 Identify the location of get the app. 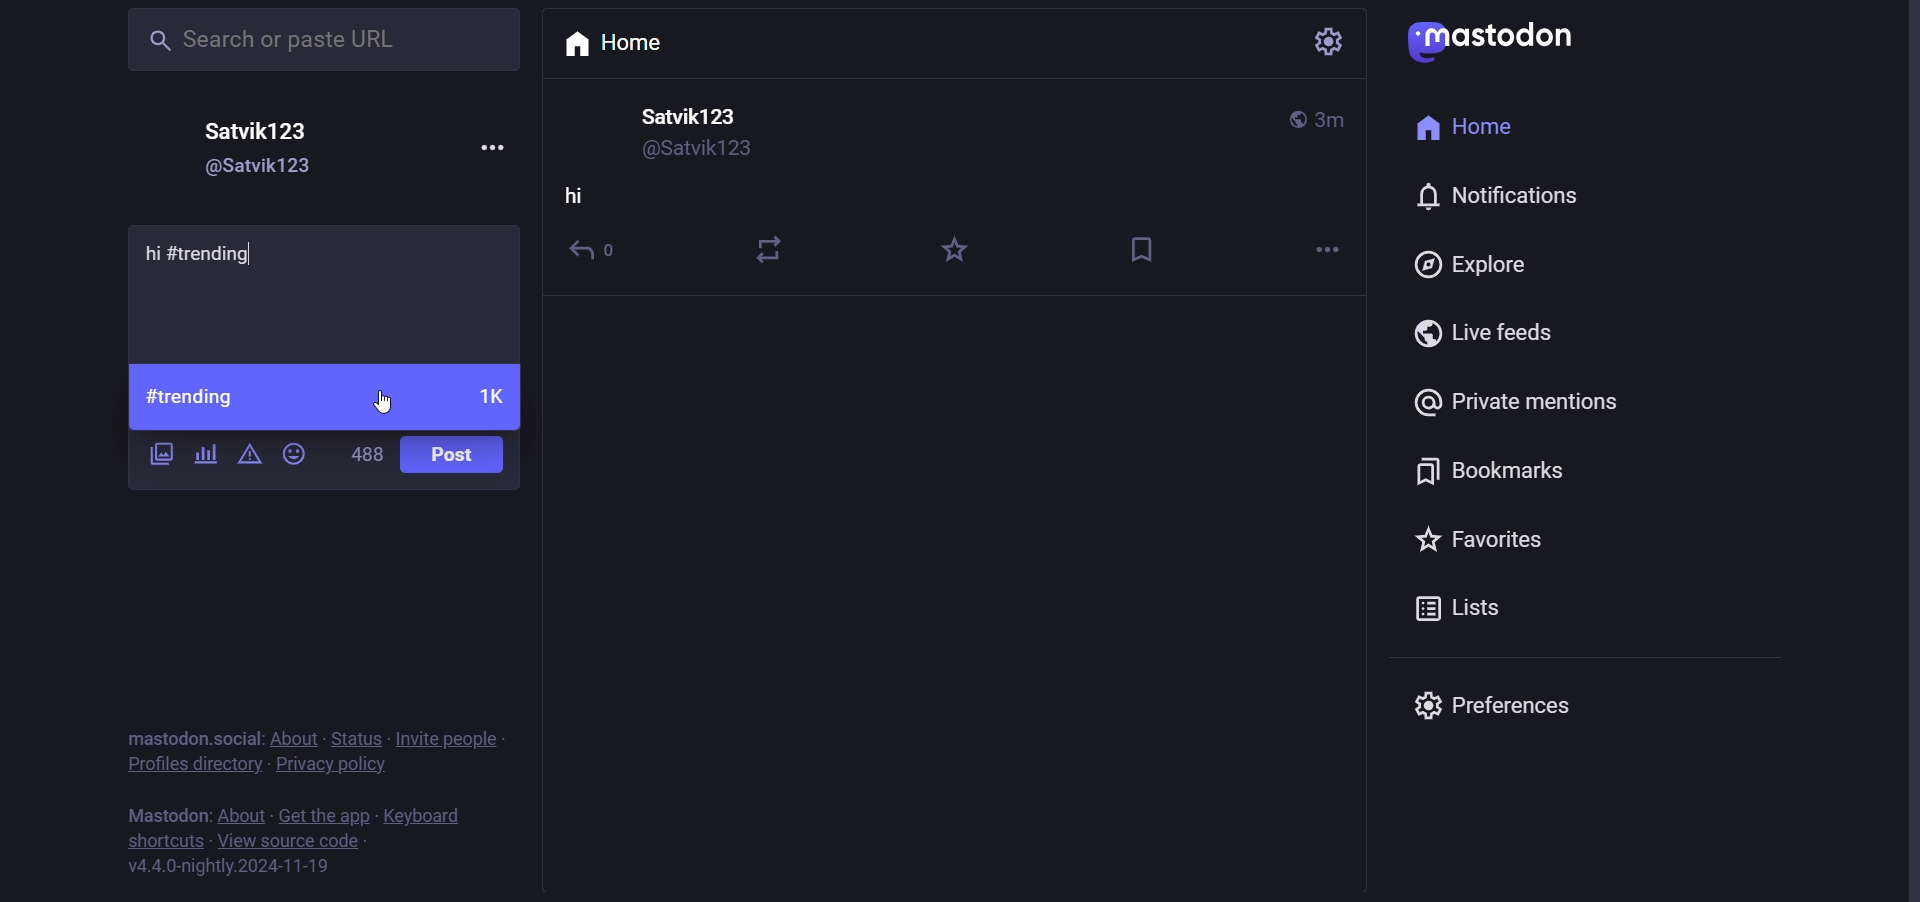
(321, 815).